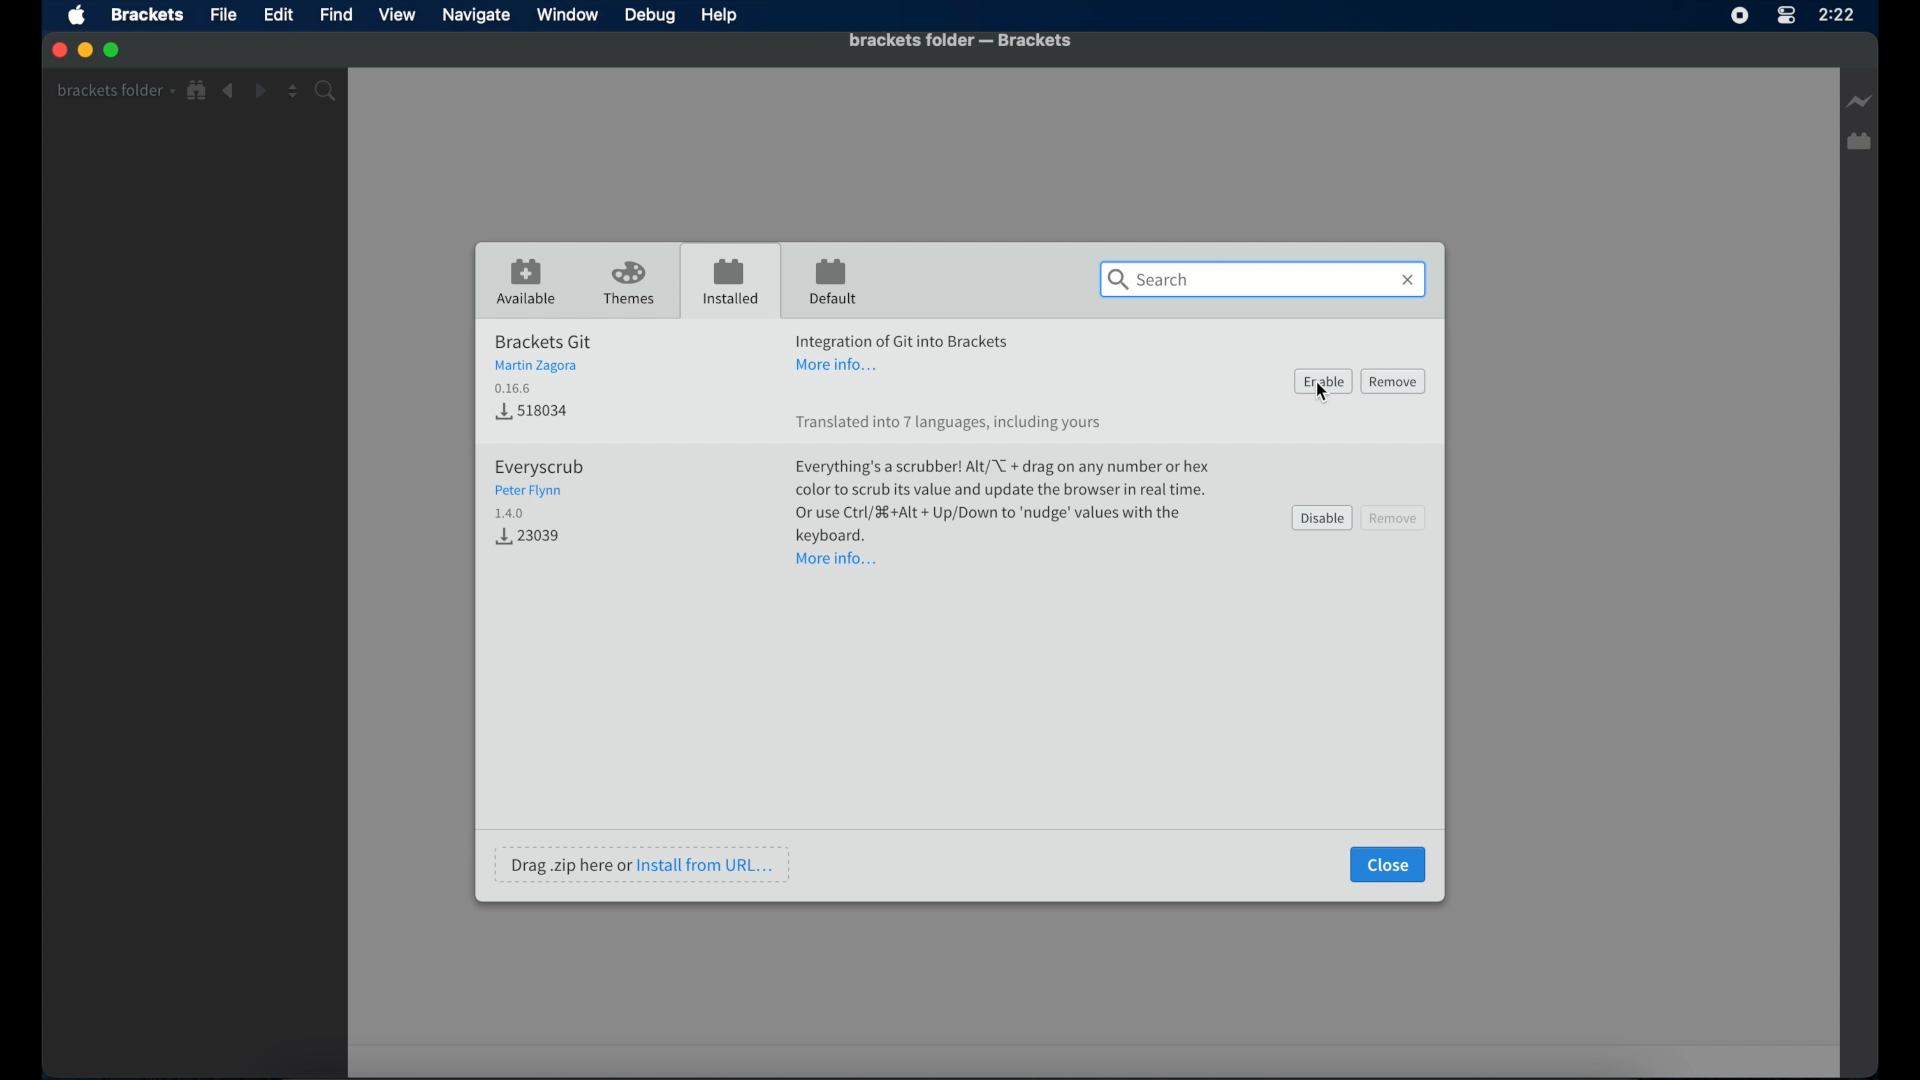 The width and height of the screenshot is (1920, 1080). What do you see at coordinates (1861, 142) in the screenshot?
I see `extension manager` at bounding box center [1861, 142].